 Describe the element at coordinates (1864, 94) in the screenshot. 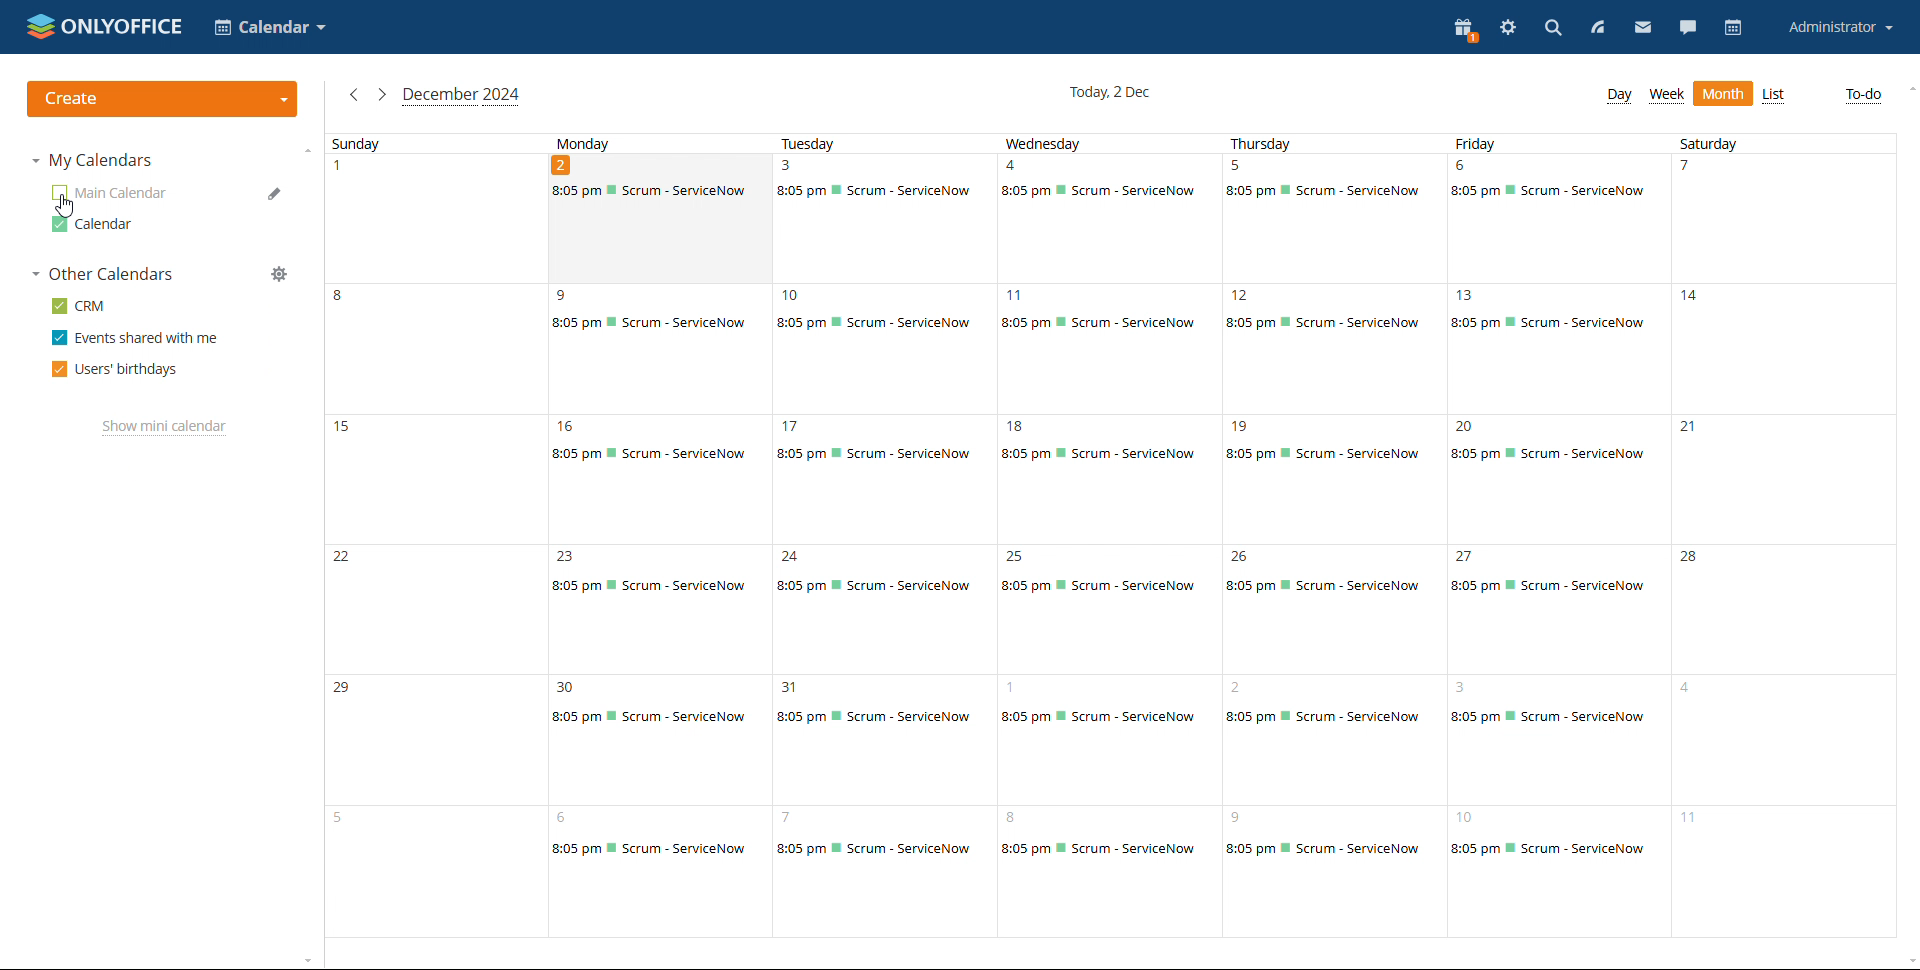

I see `to-do` at that location.